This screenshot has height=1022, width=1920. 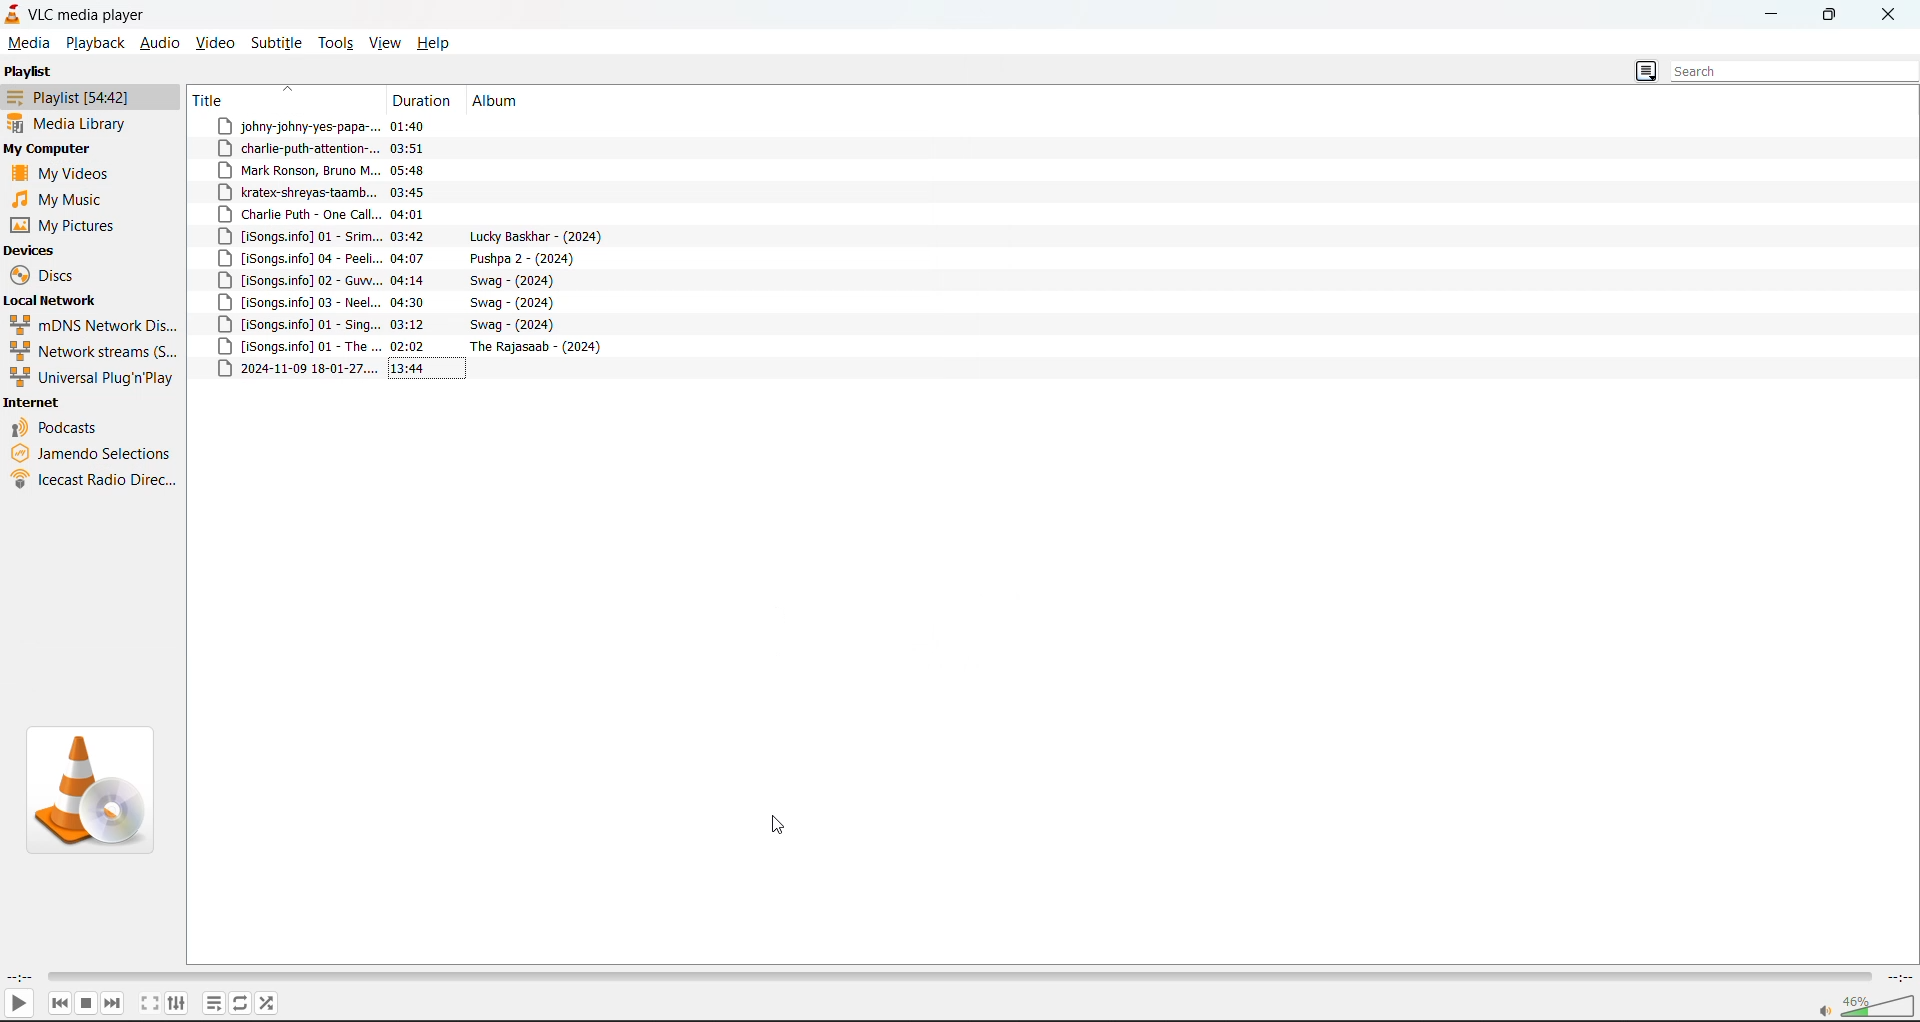 I want to click on media, so click(x=29, y=43).